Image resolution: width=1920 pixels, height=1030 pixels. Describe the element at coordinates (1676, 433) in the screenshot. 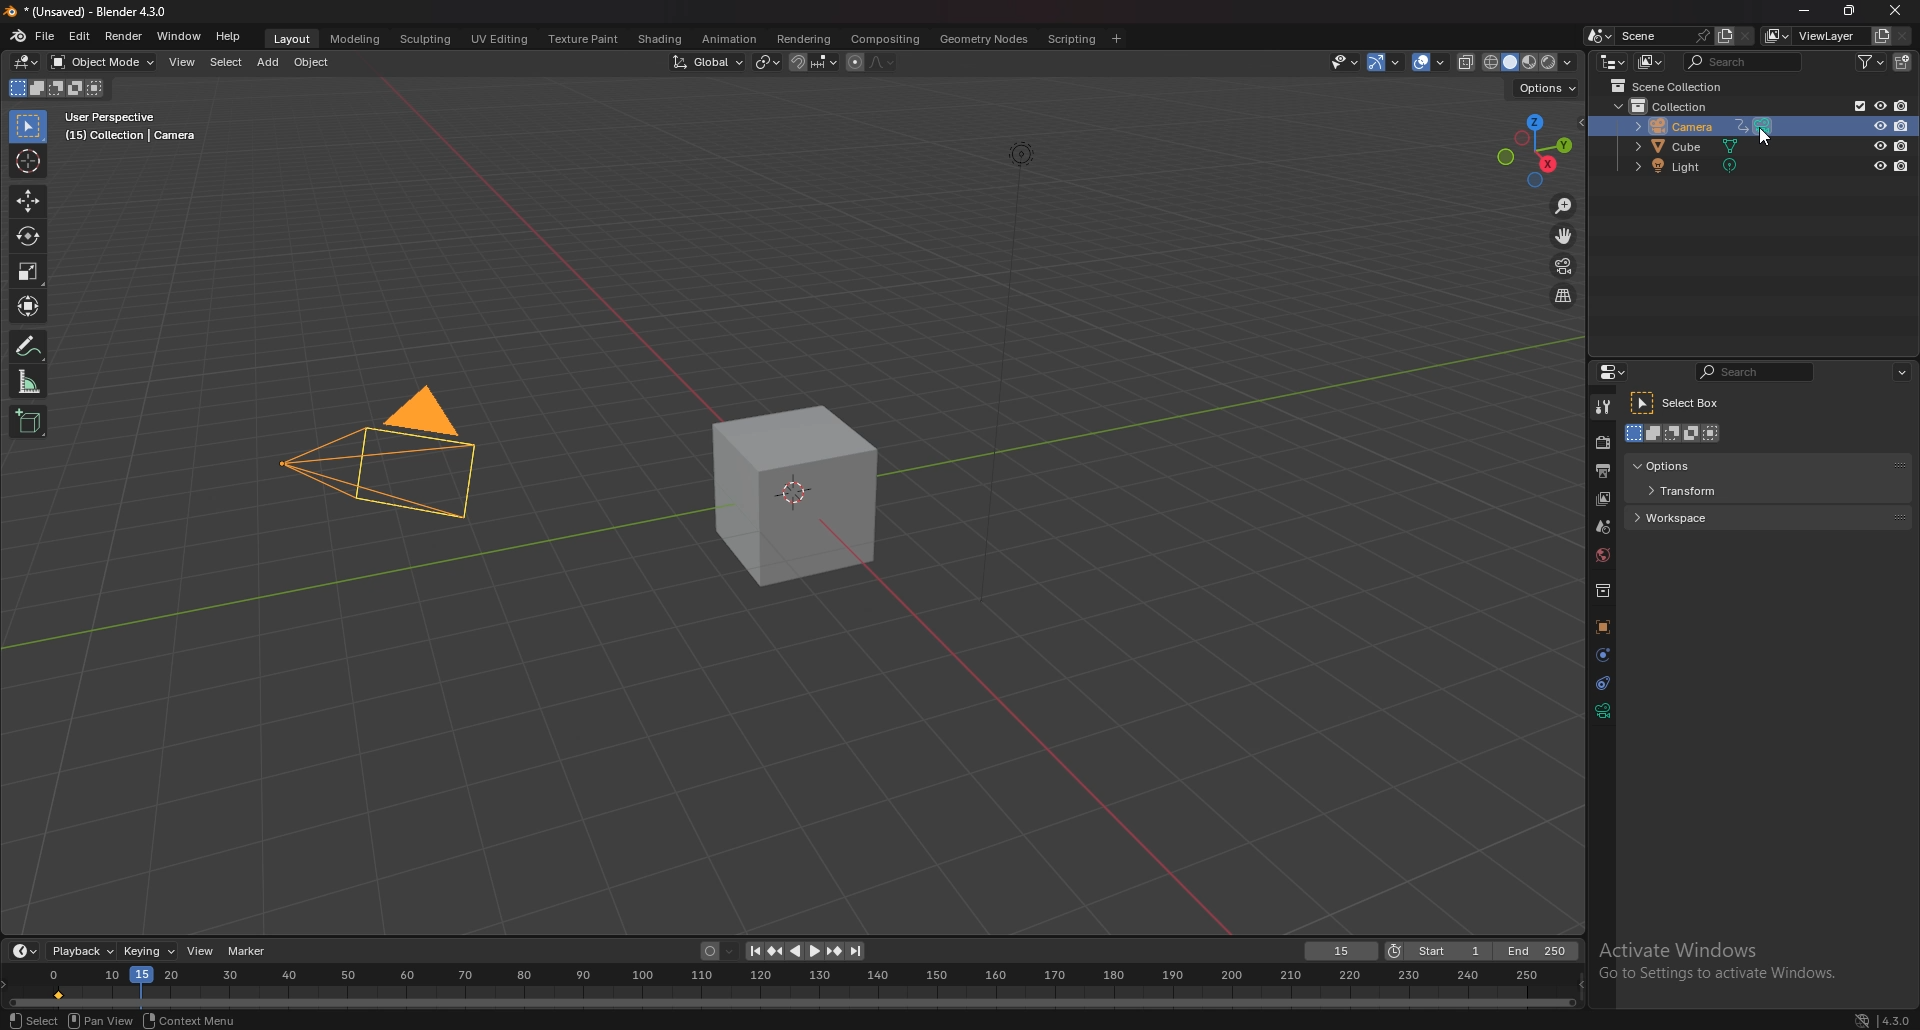

I see `modes` at that location.